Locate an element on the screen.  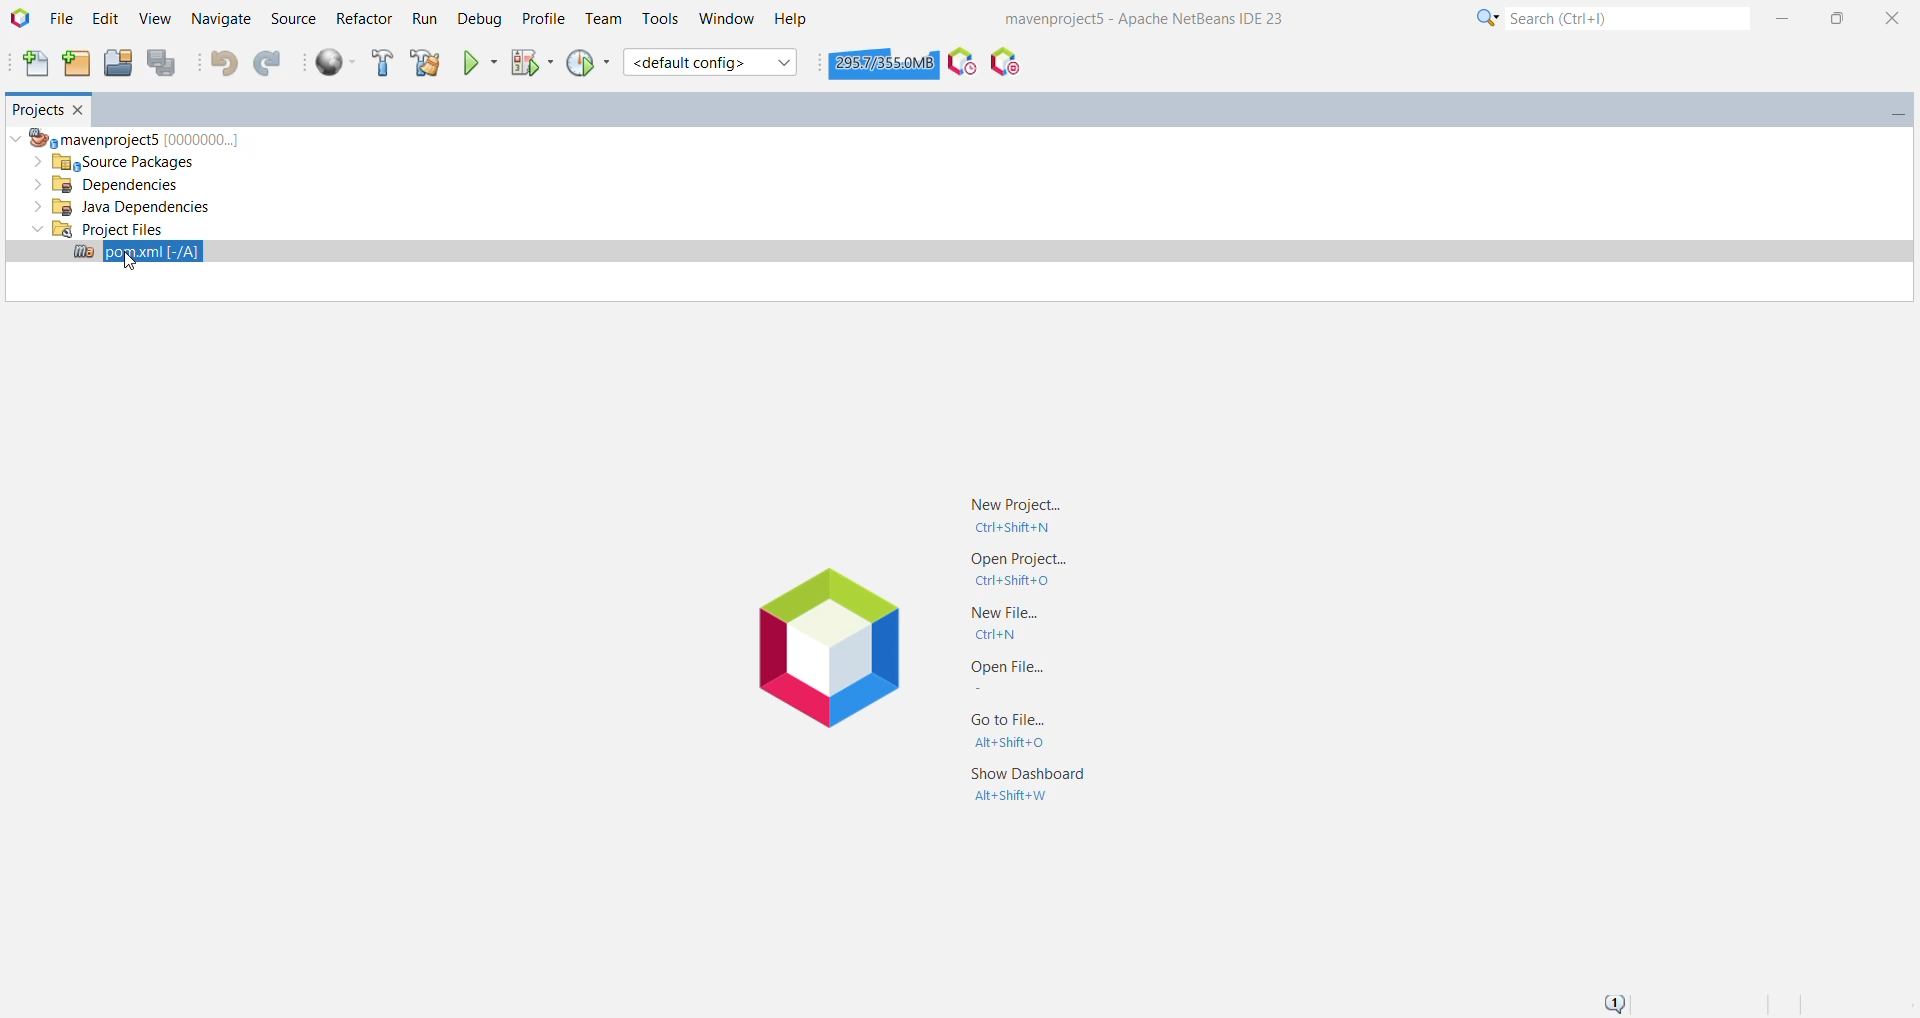
Notifications is located at coordinates (1612, 1002).